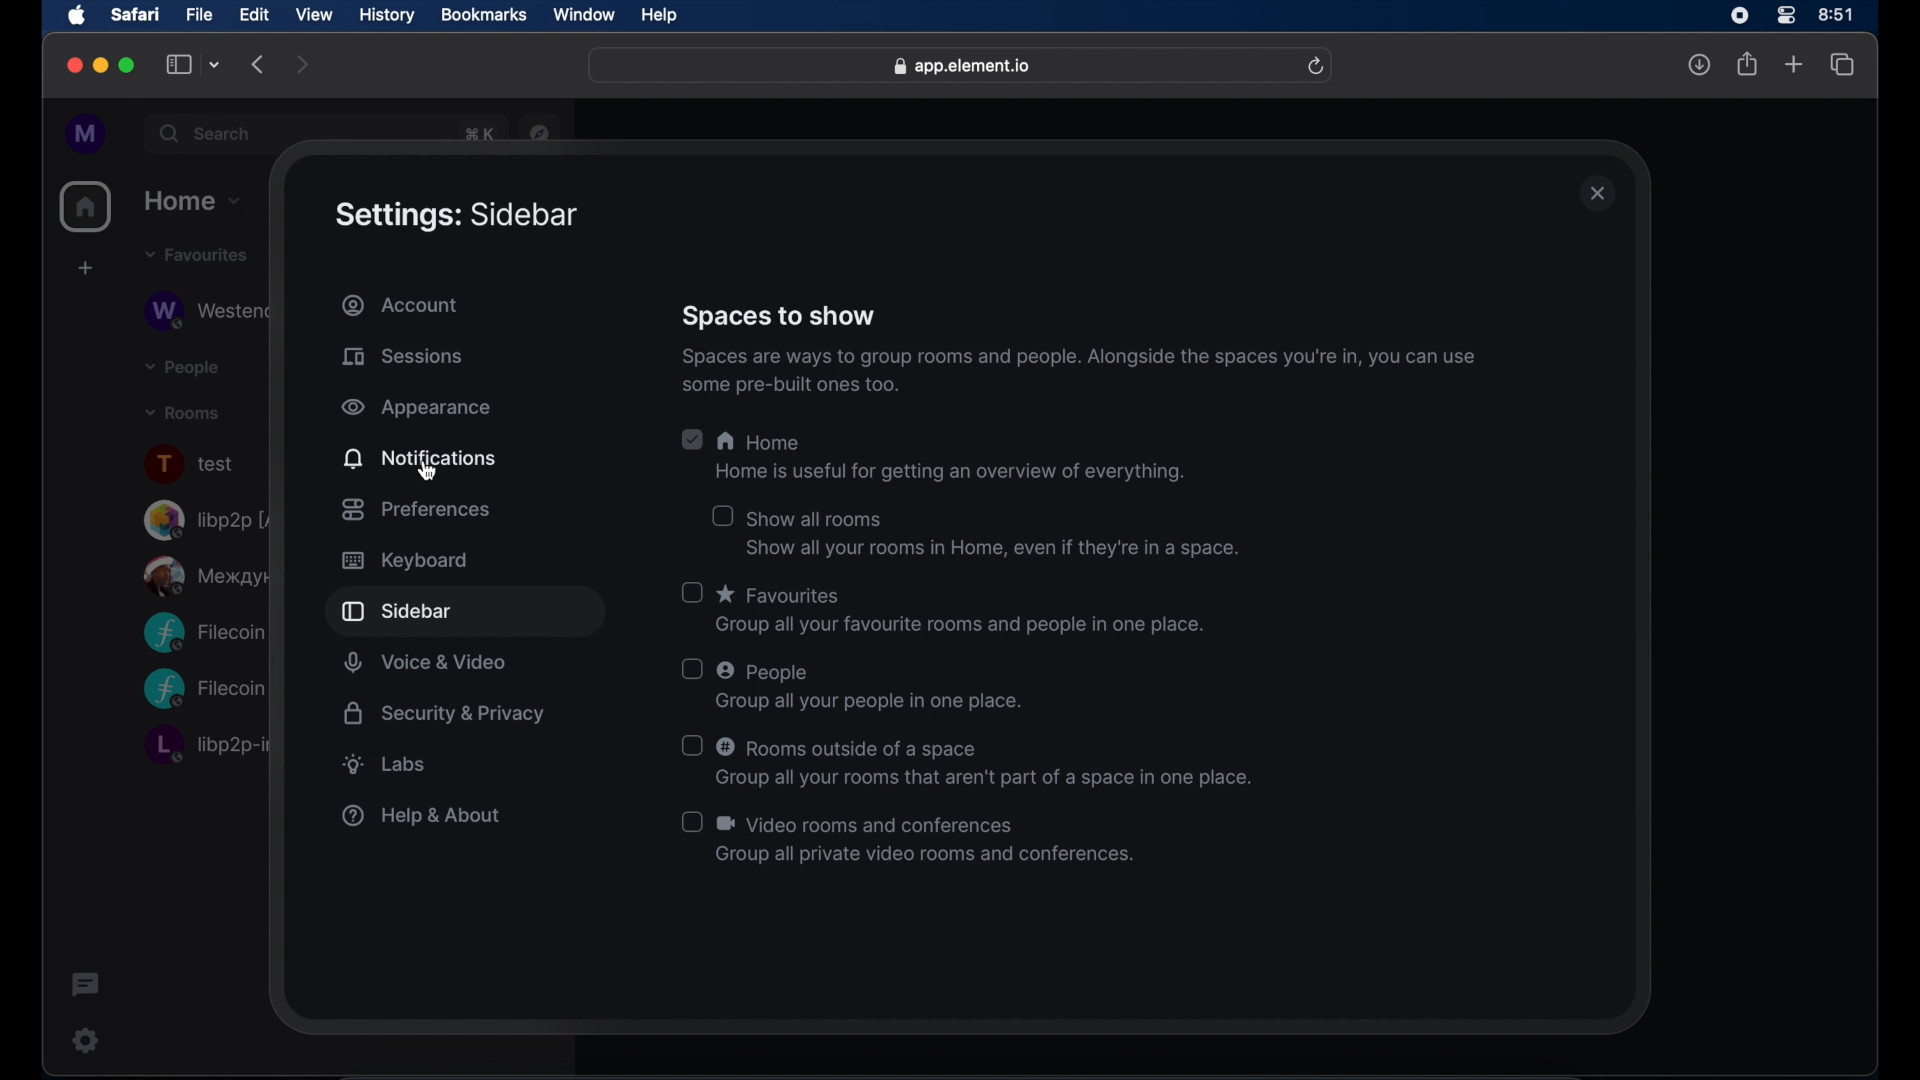 Image resolution: width=1920 pixels, height=1080 pixels. I want to click on minimize, so click(101, 65).